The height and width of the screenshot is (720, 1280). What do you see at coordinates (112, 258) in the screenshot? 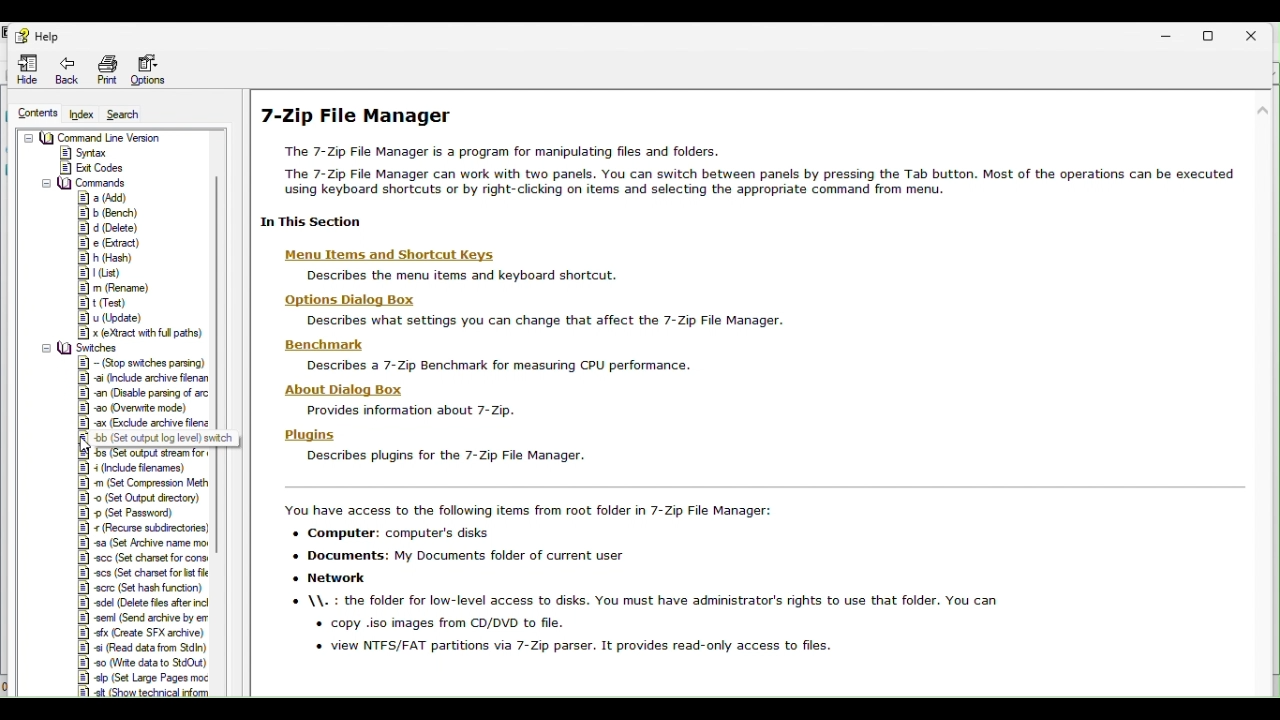
I see `&] h (Hash)` at bounding box center [112, 258].